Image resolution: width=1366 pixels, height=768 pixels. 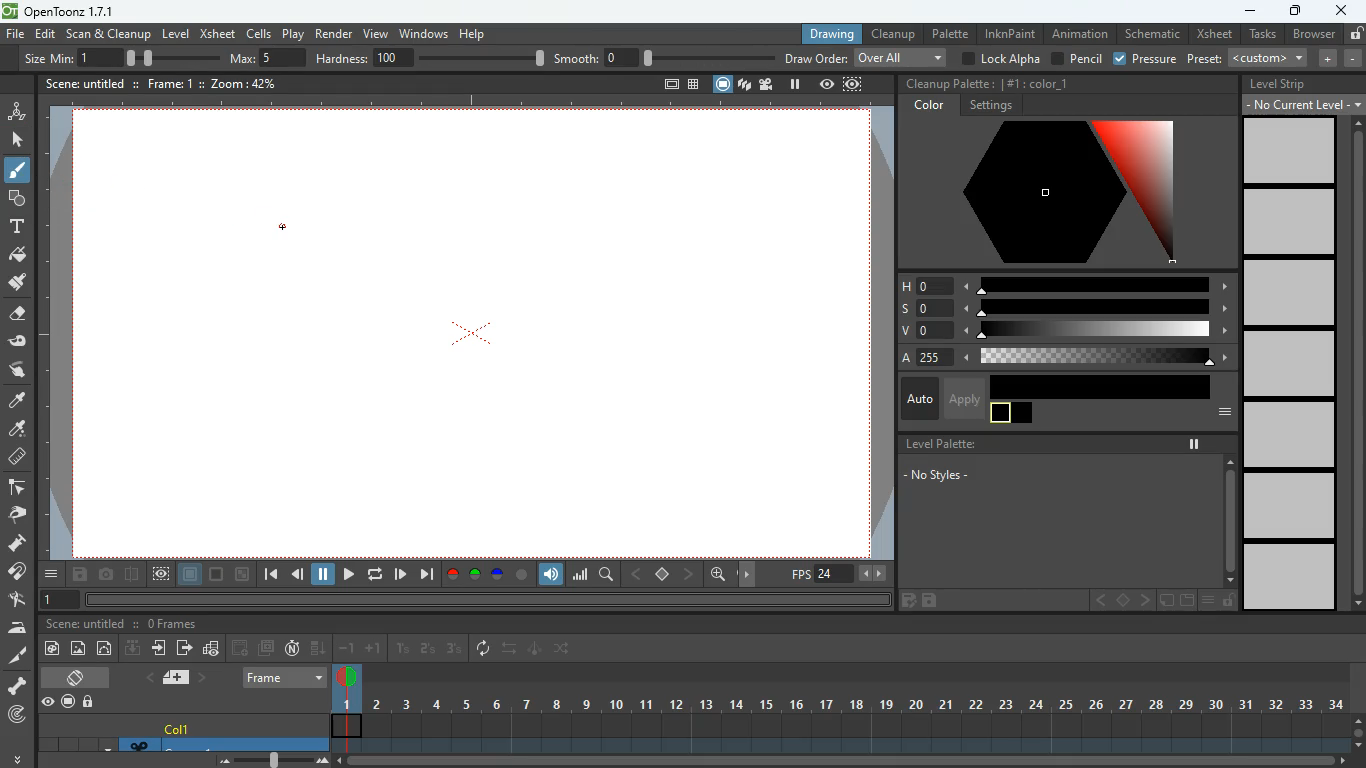 I want to click on filme, so click(x=769, y=84).